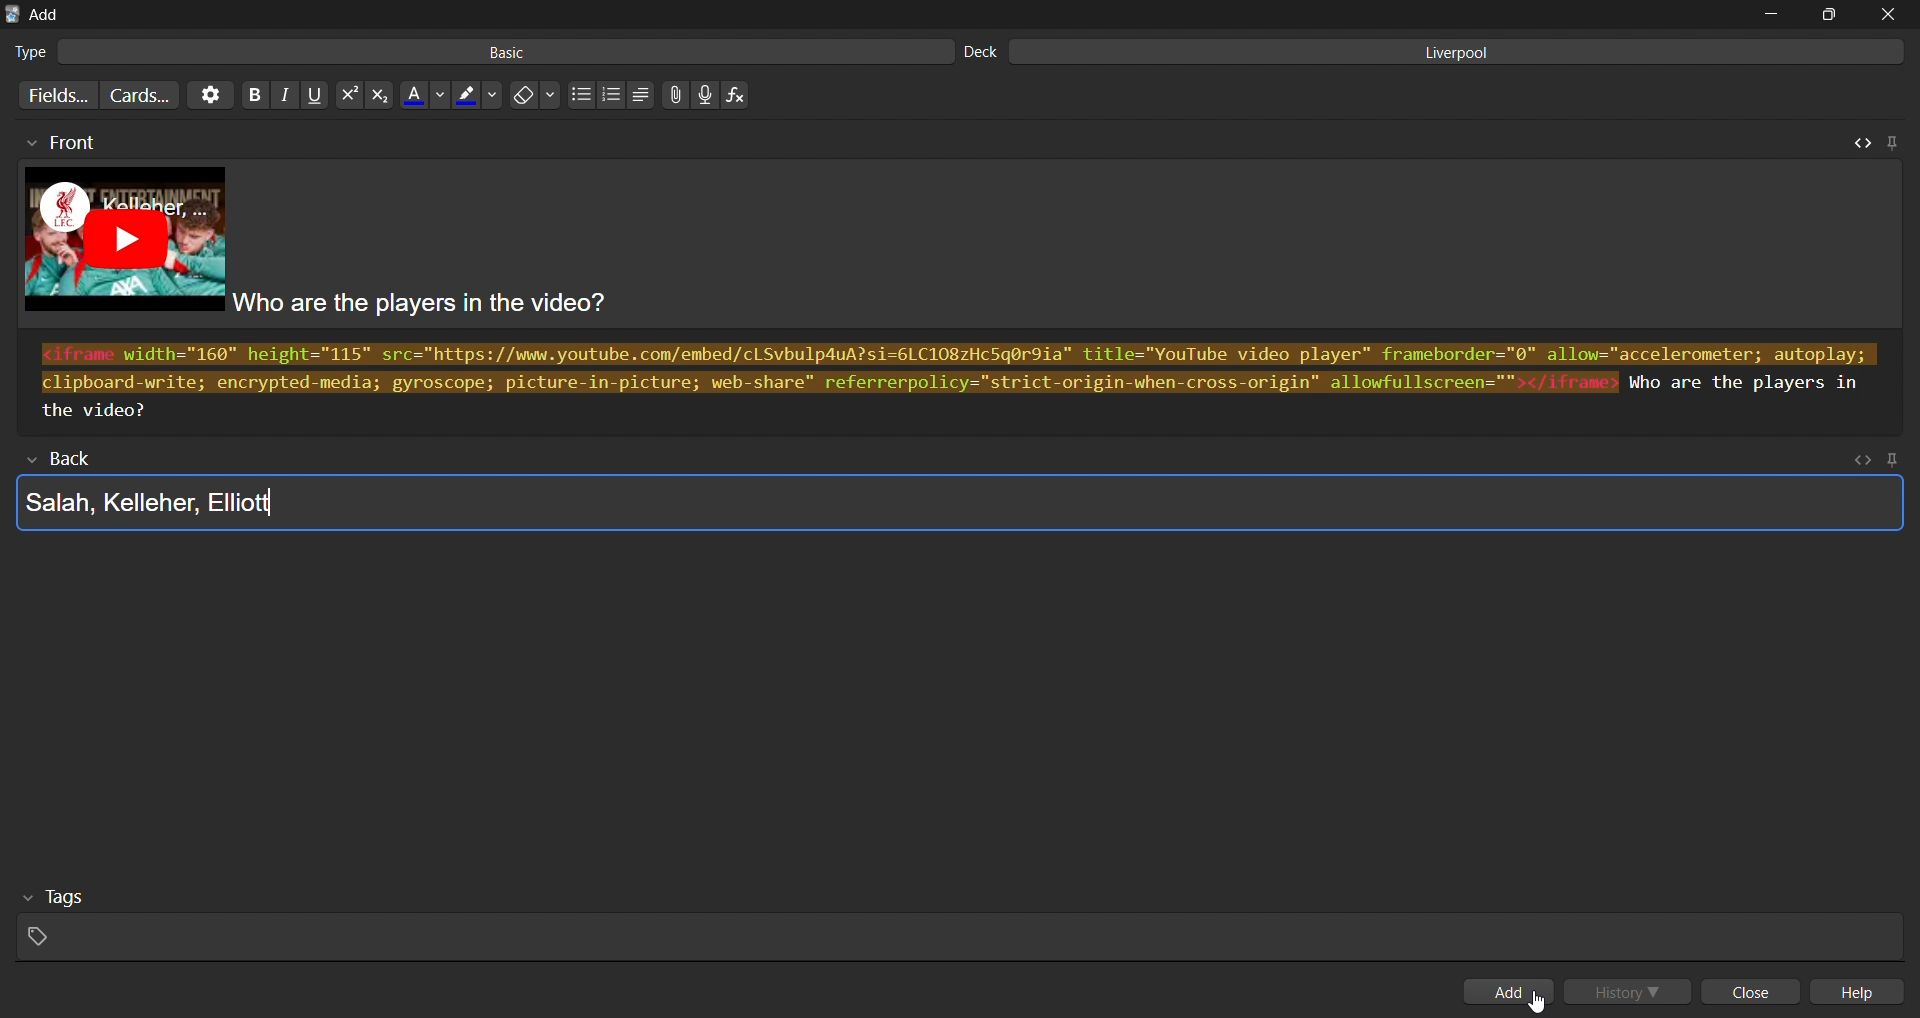  Describe the element at coordinates (71, 460) in the screenshot. I see `back` at that location.